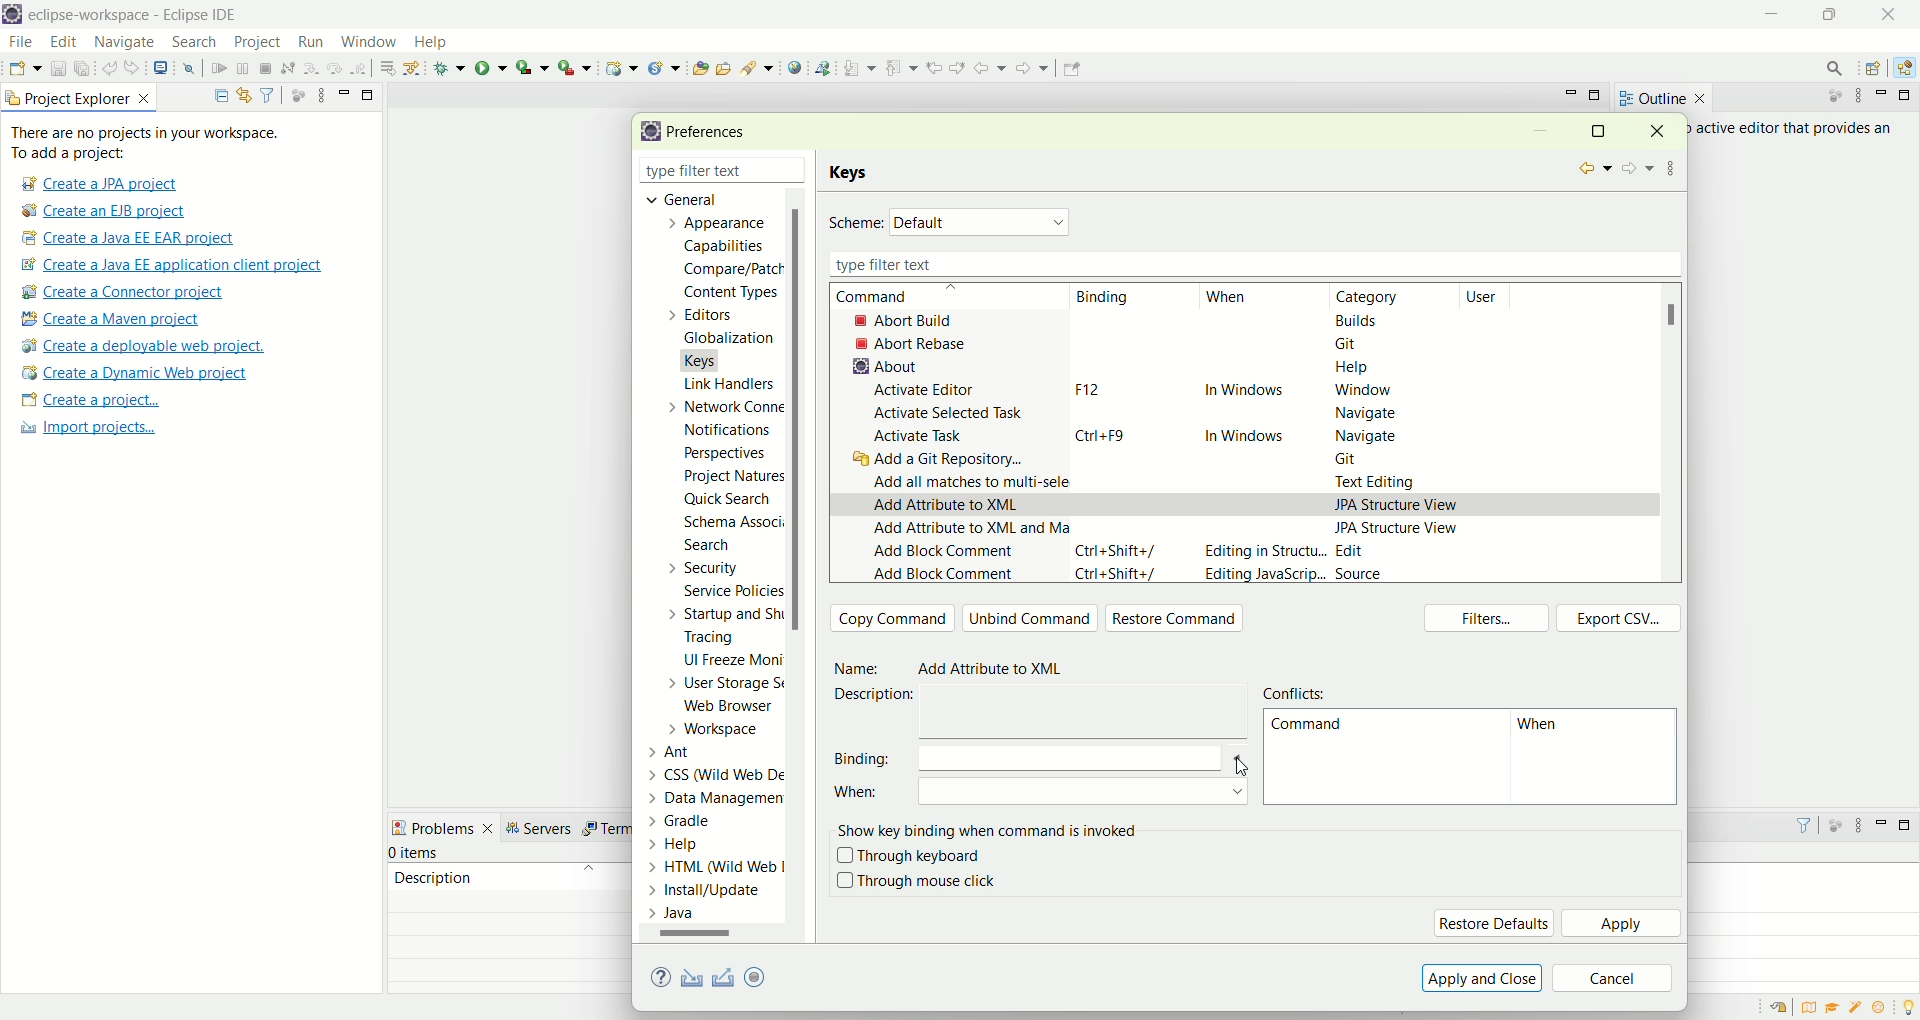 The width and height of the screenshot is (1920, 1020). Describe the element at coordinates (61, 43) in the screenshot. I see `edit` at that location.